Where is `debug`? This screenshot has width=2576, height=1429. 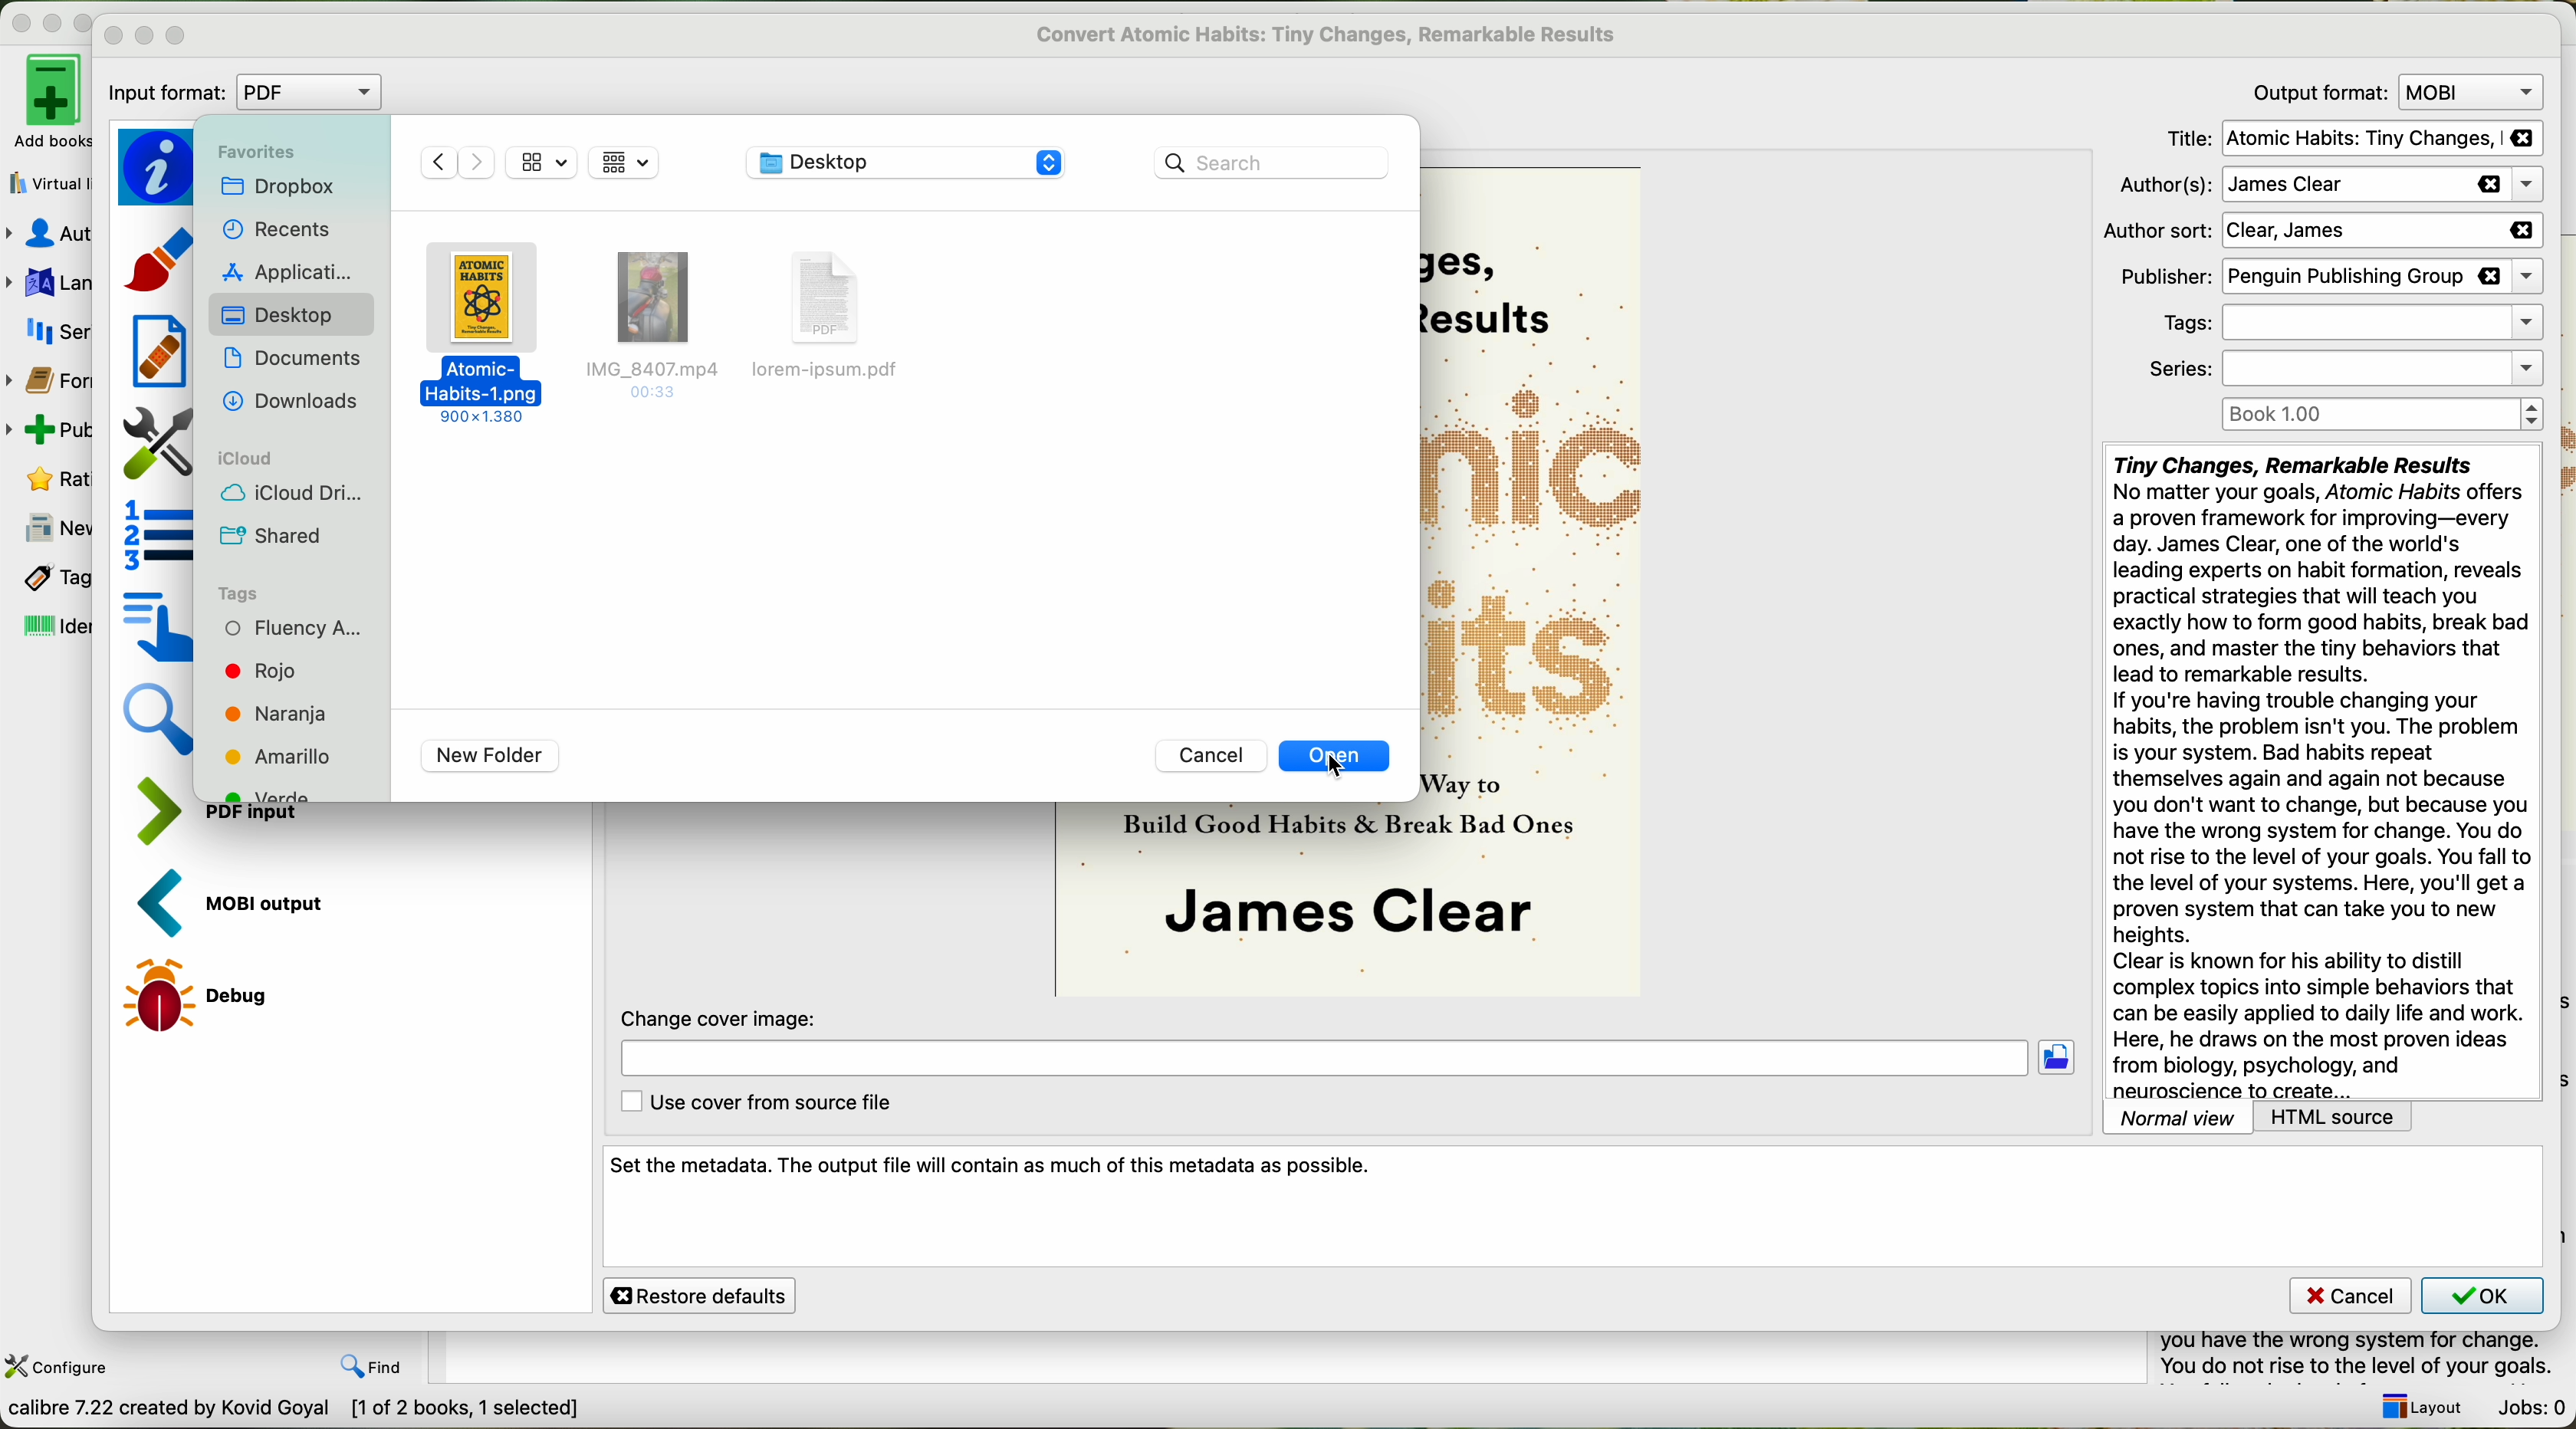
debug is located at coordinates (208, 994).